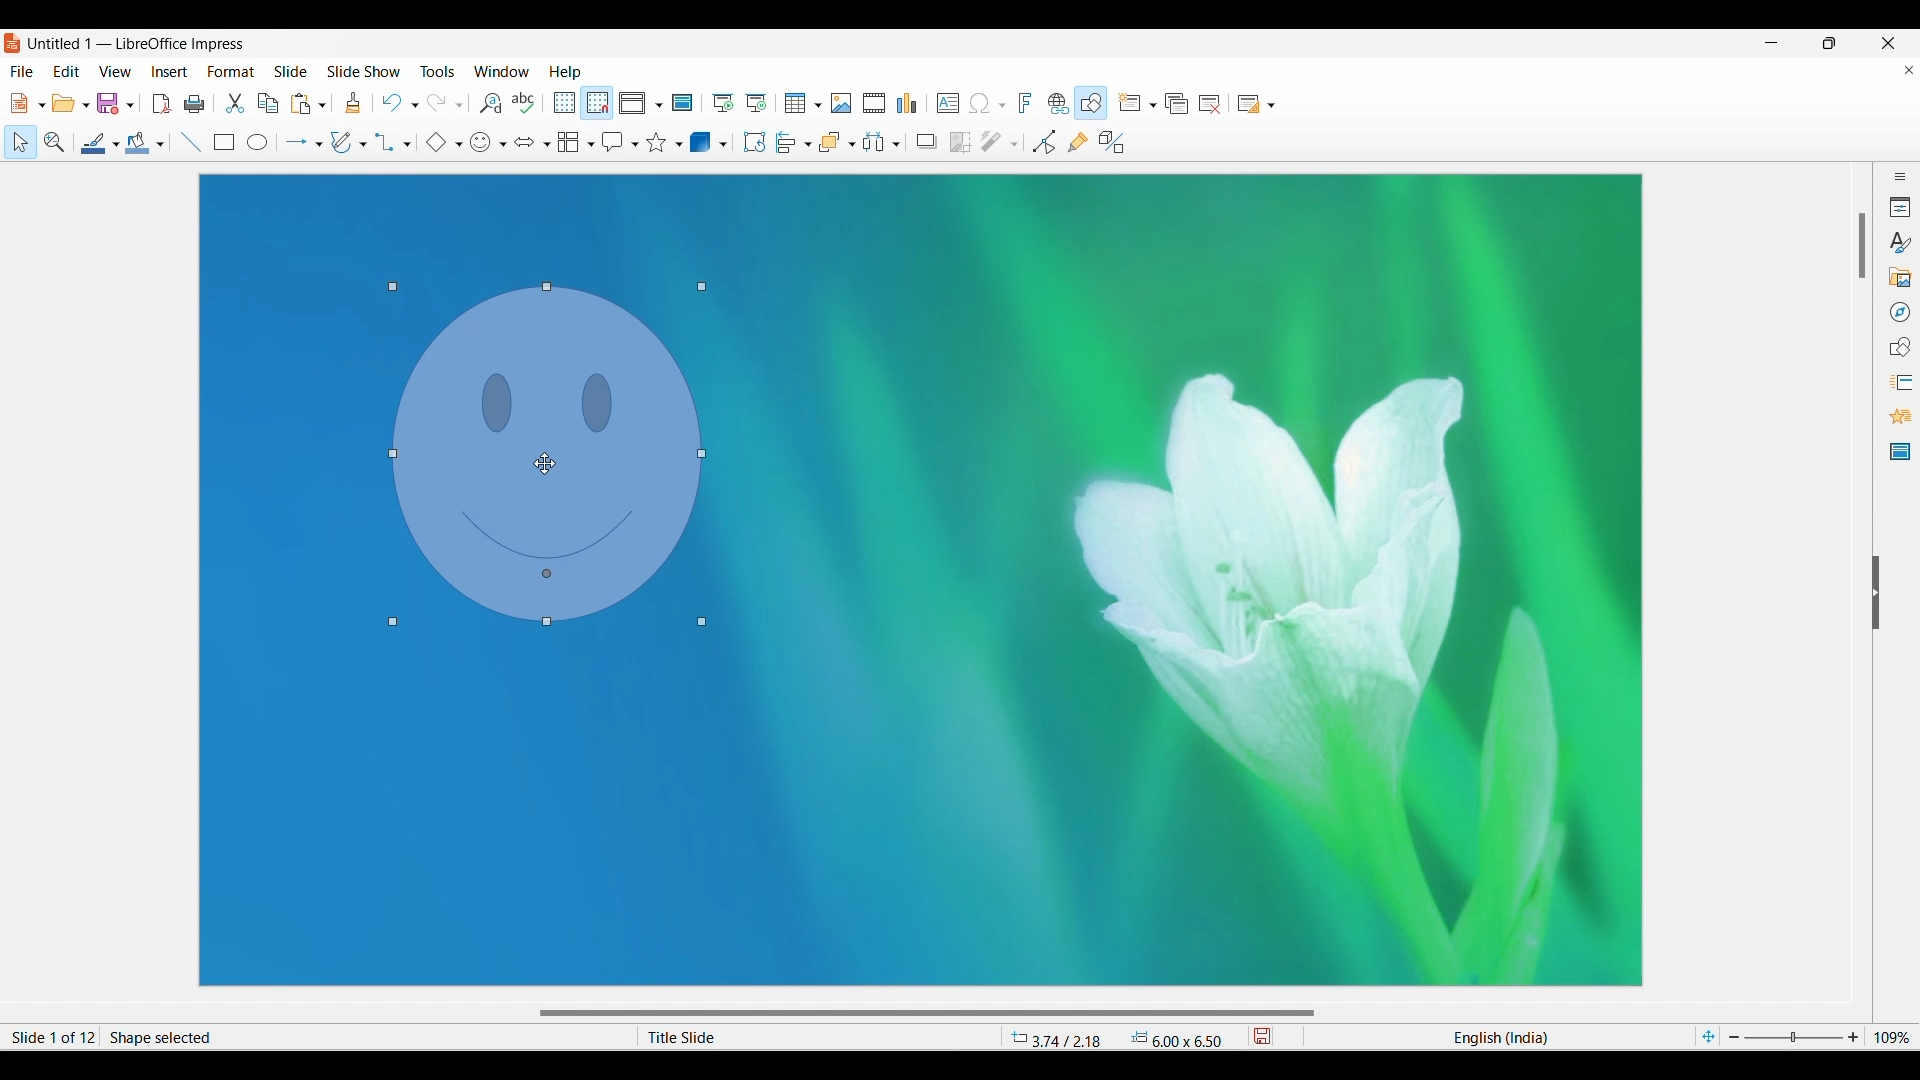 The height and width of the screenshot is (1080, 1920). What do you see at coordinates (1863, 246) in the screenshot?
I see `Vertical slide bar` at bounding box center [1863, 246].